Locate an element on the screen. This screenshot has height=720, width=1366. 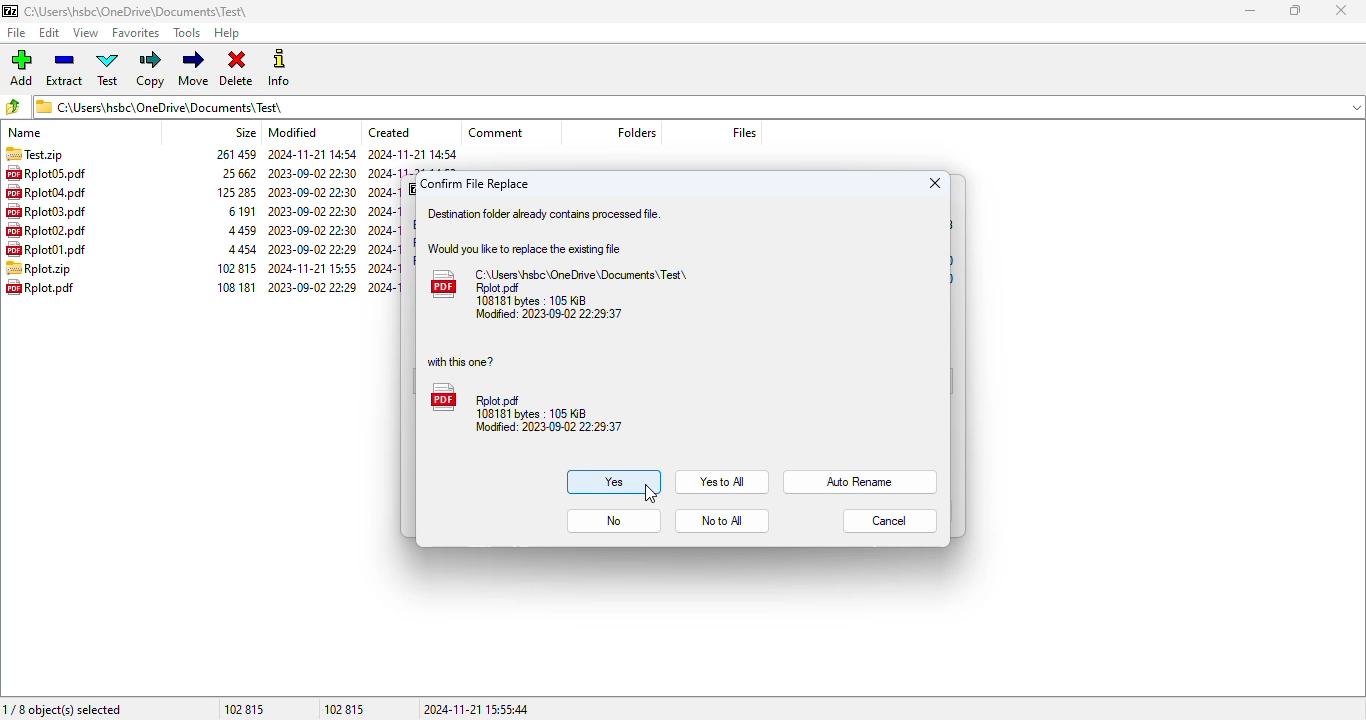
Rplot05.pdf is located at coordinates (56, 173).